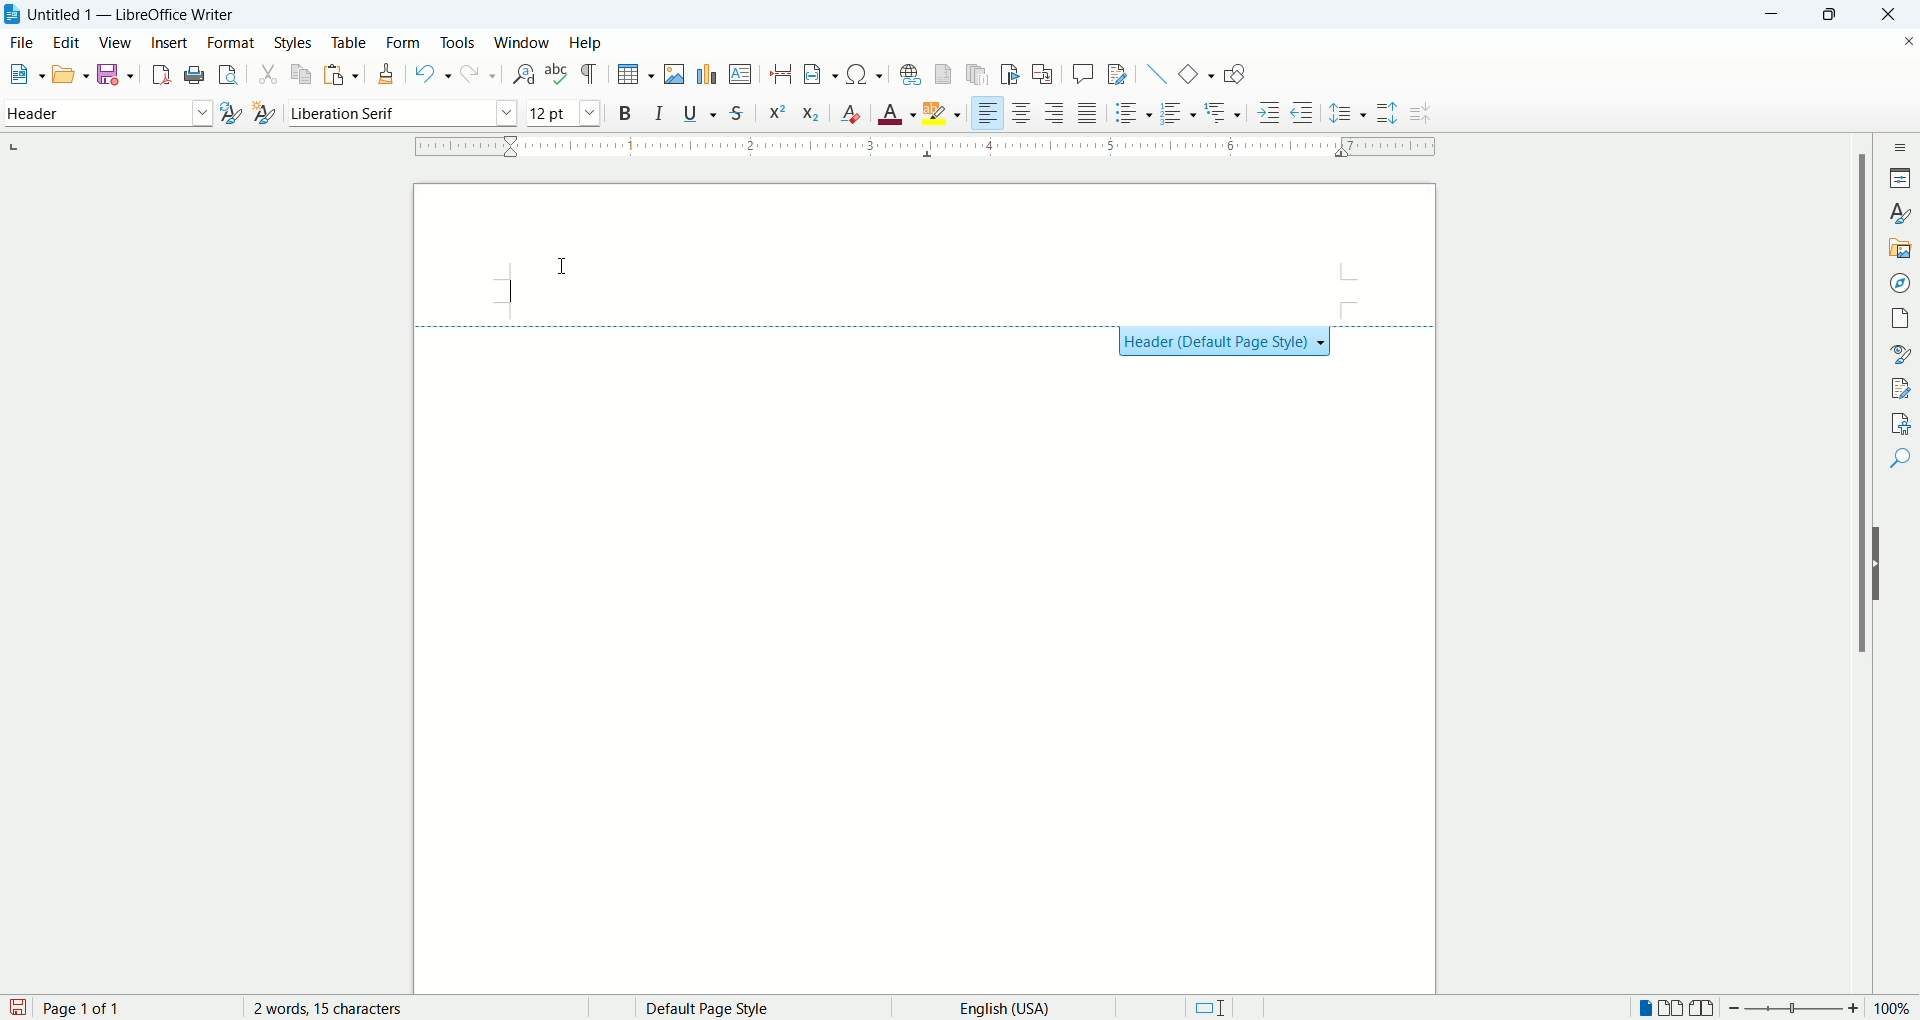  I want to click on zoom bar, so click(1796, 1010).